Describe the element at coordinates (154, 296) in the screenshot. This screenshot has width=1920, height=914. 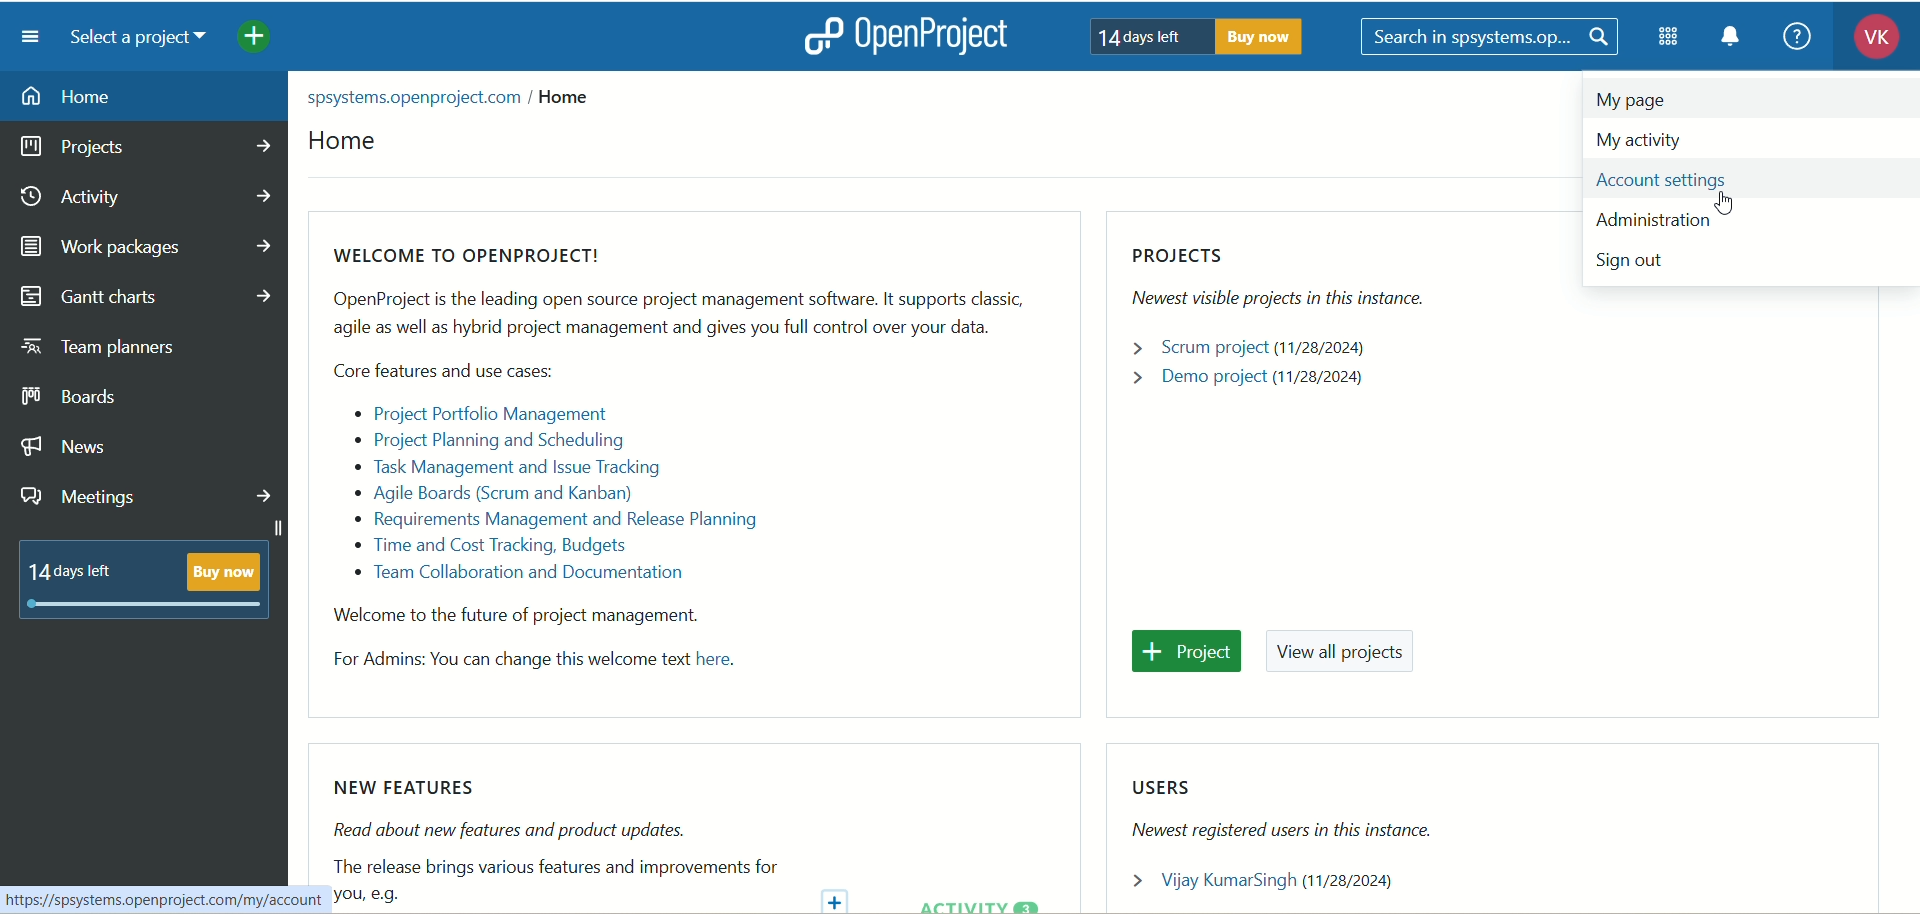
I see `gantt charts` at that location.